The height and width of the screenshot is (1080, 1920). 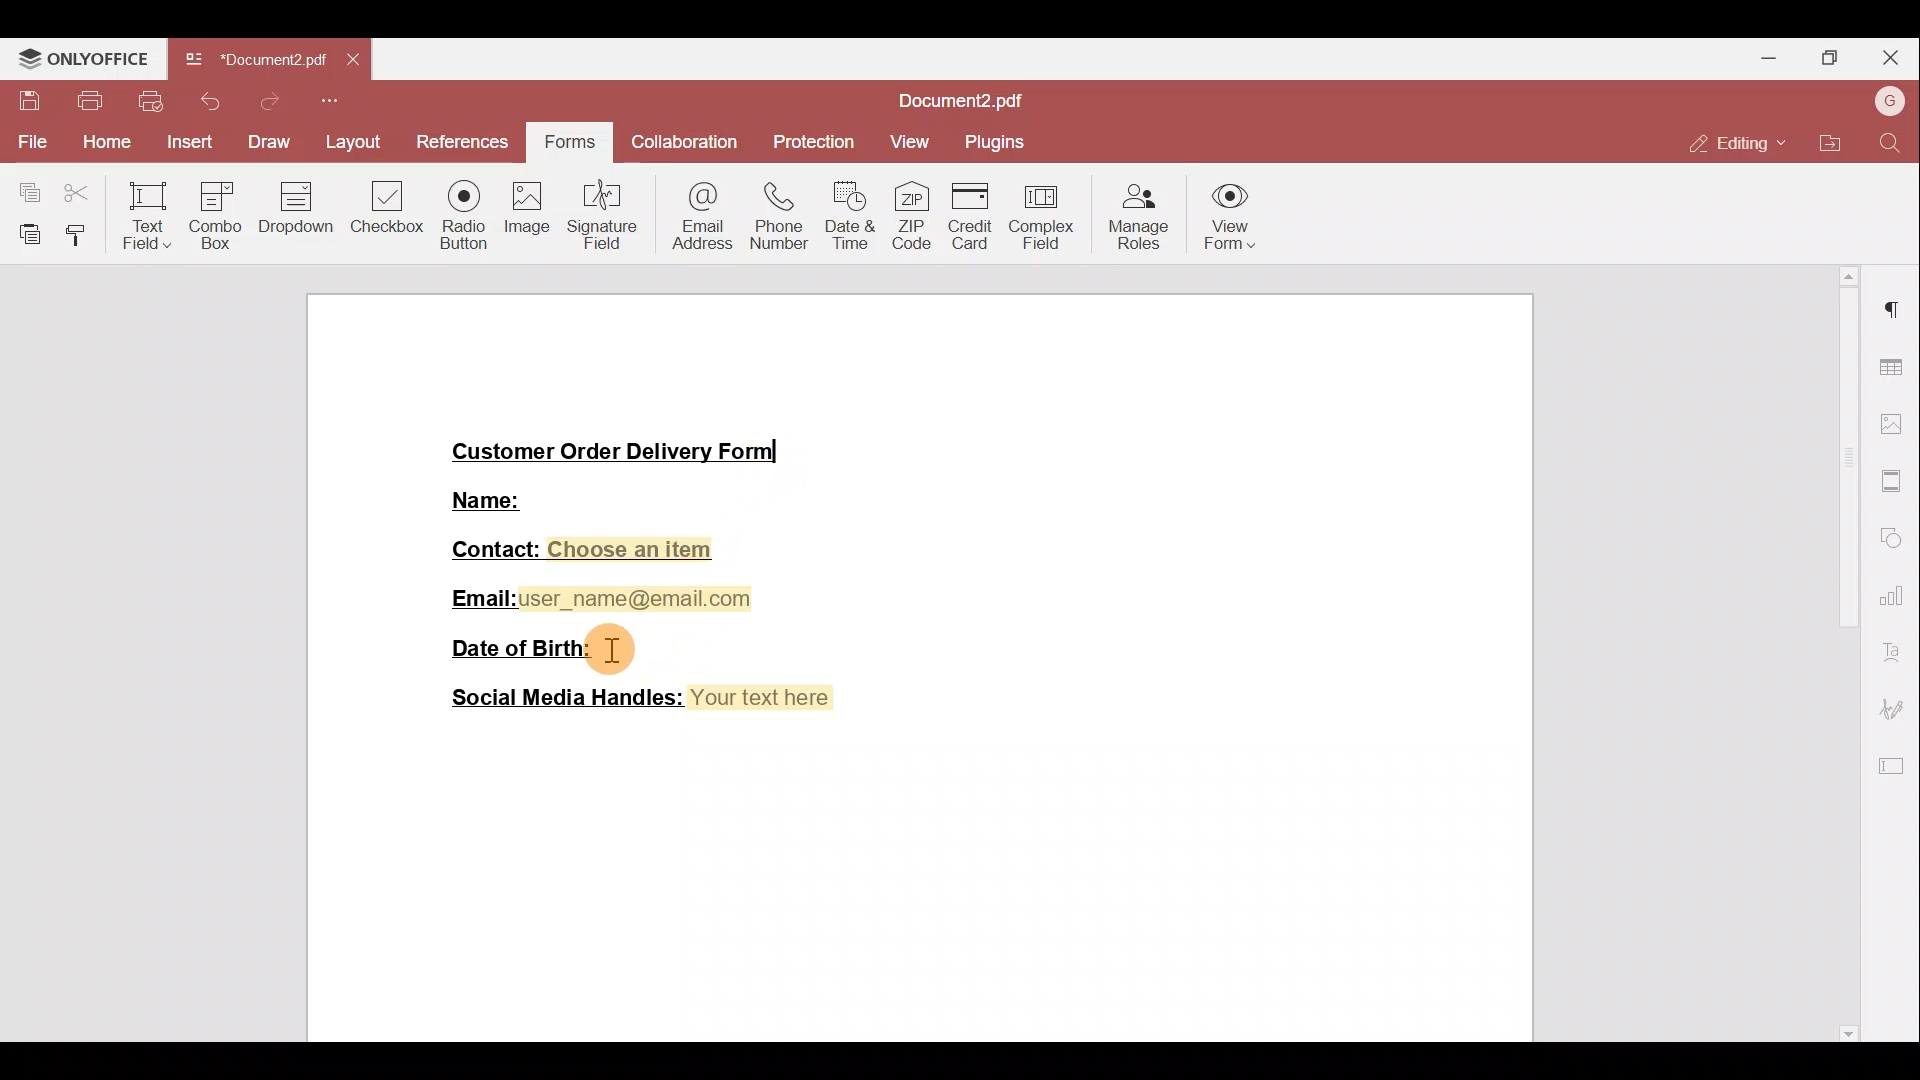 I want to click on Layout, so click(x=355, y=146).